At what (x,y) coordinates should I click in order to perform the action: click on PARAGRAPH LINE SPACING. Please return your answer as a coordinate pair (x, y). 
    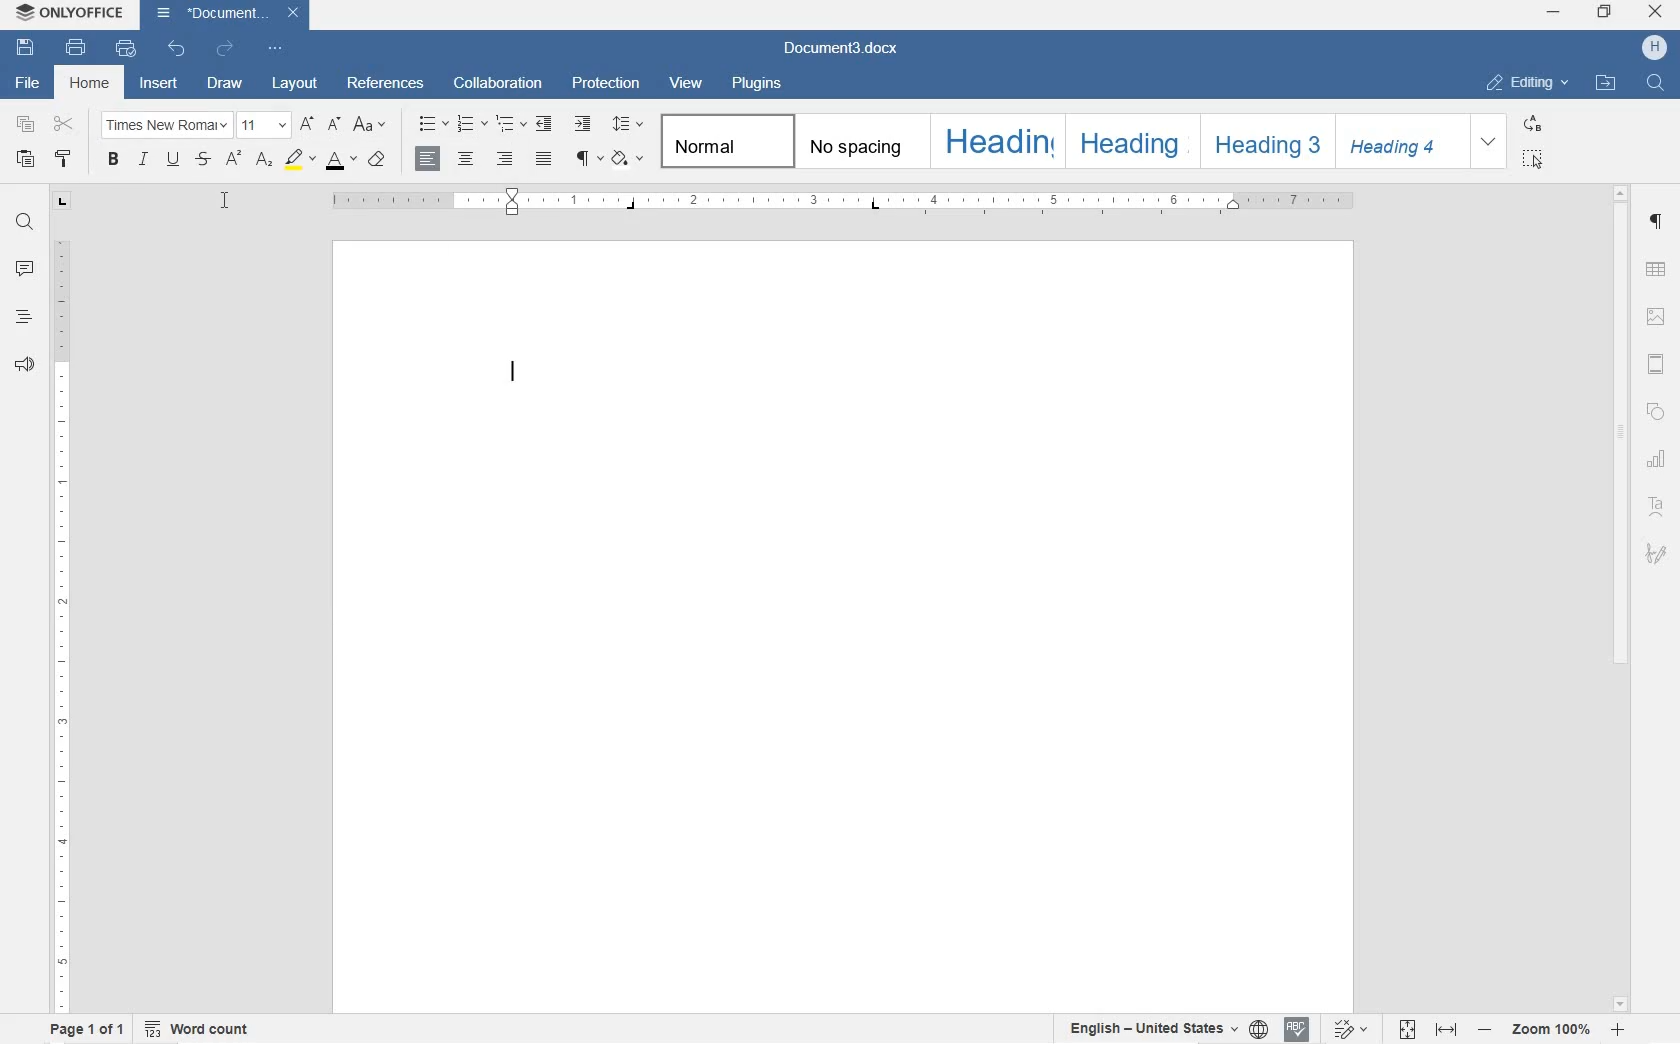
    Looking at the image, I should click on (628, 122).